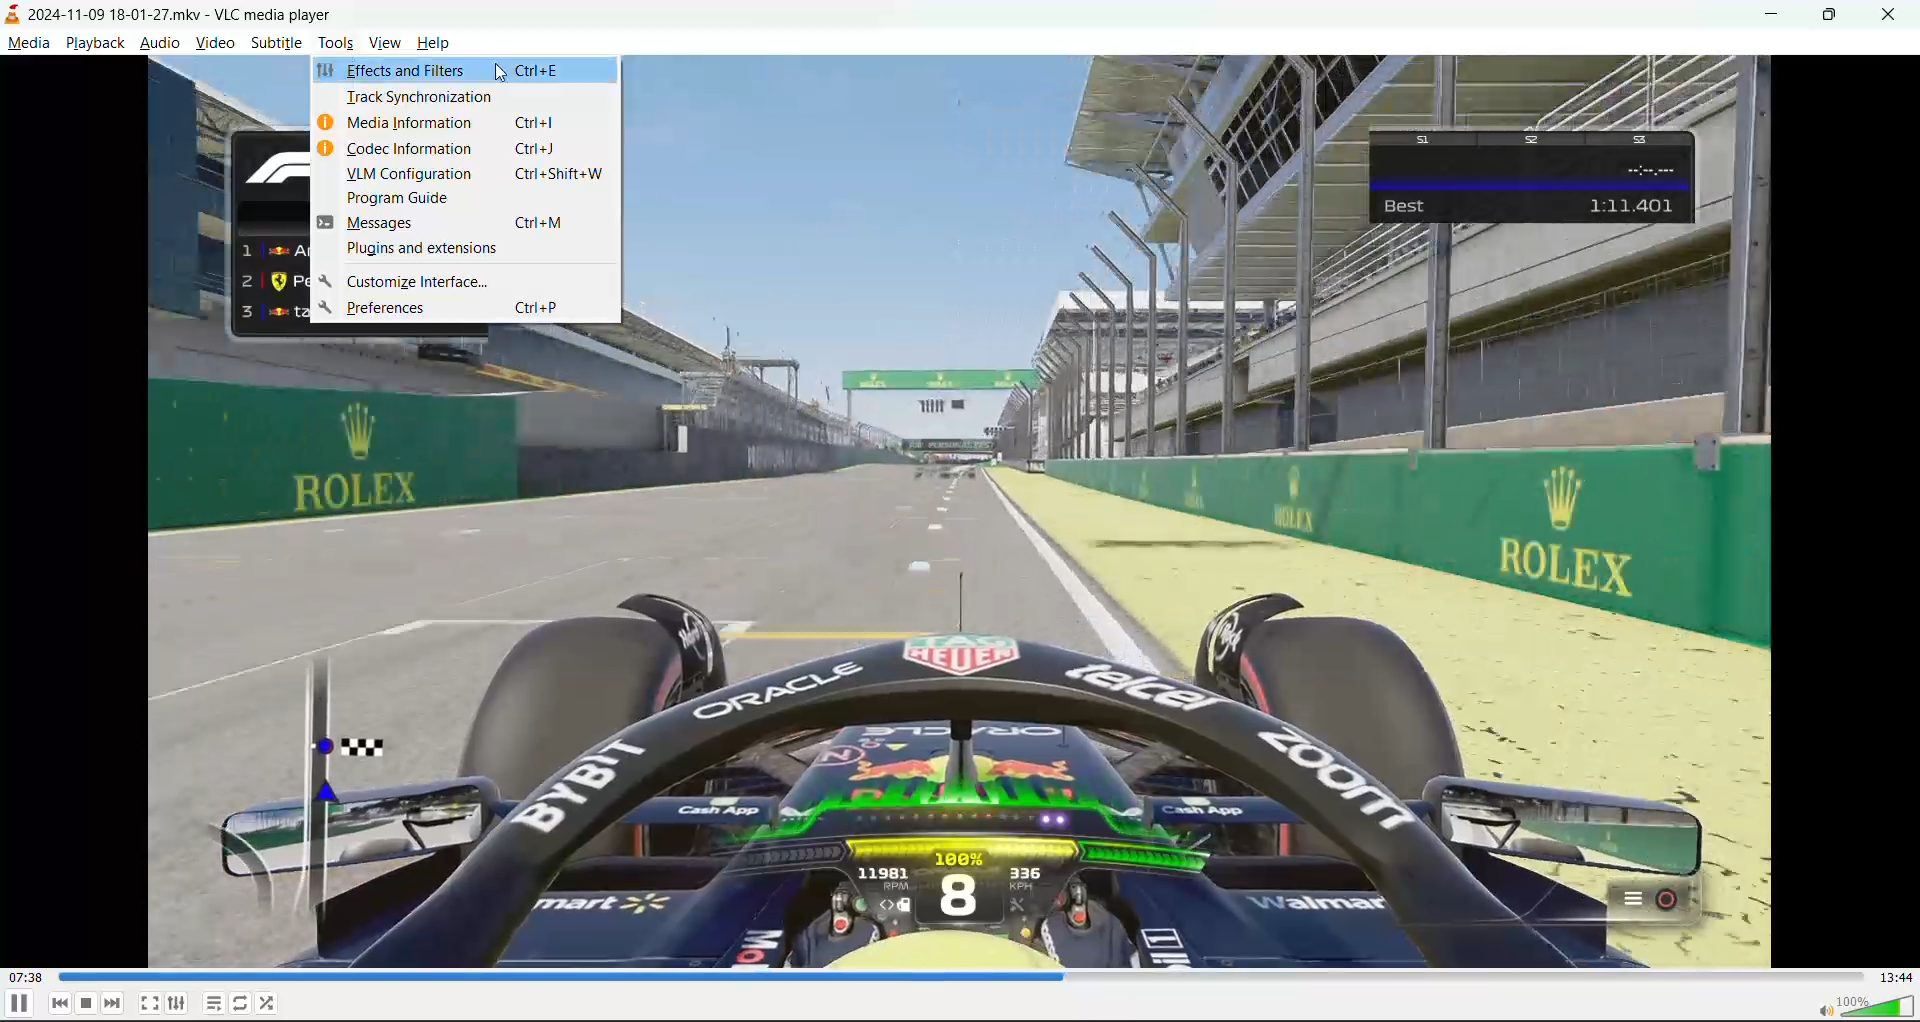 This screenshot has width=1920, height=1022. I want to click on icon, so click(325, 71).